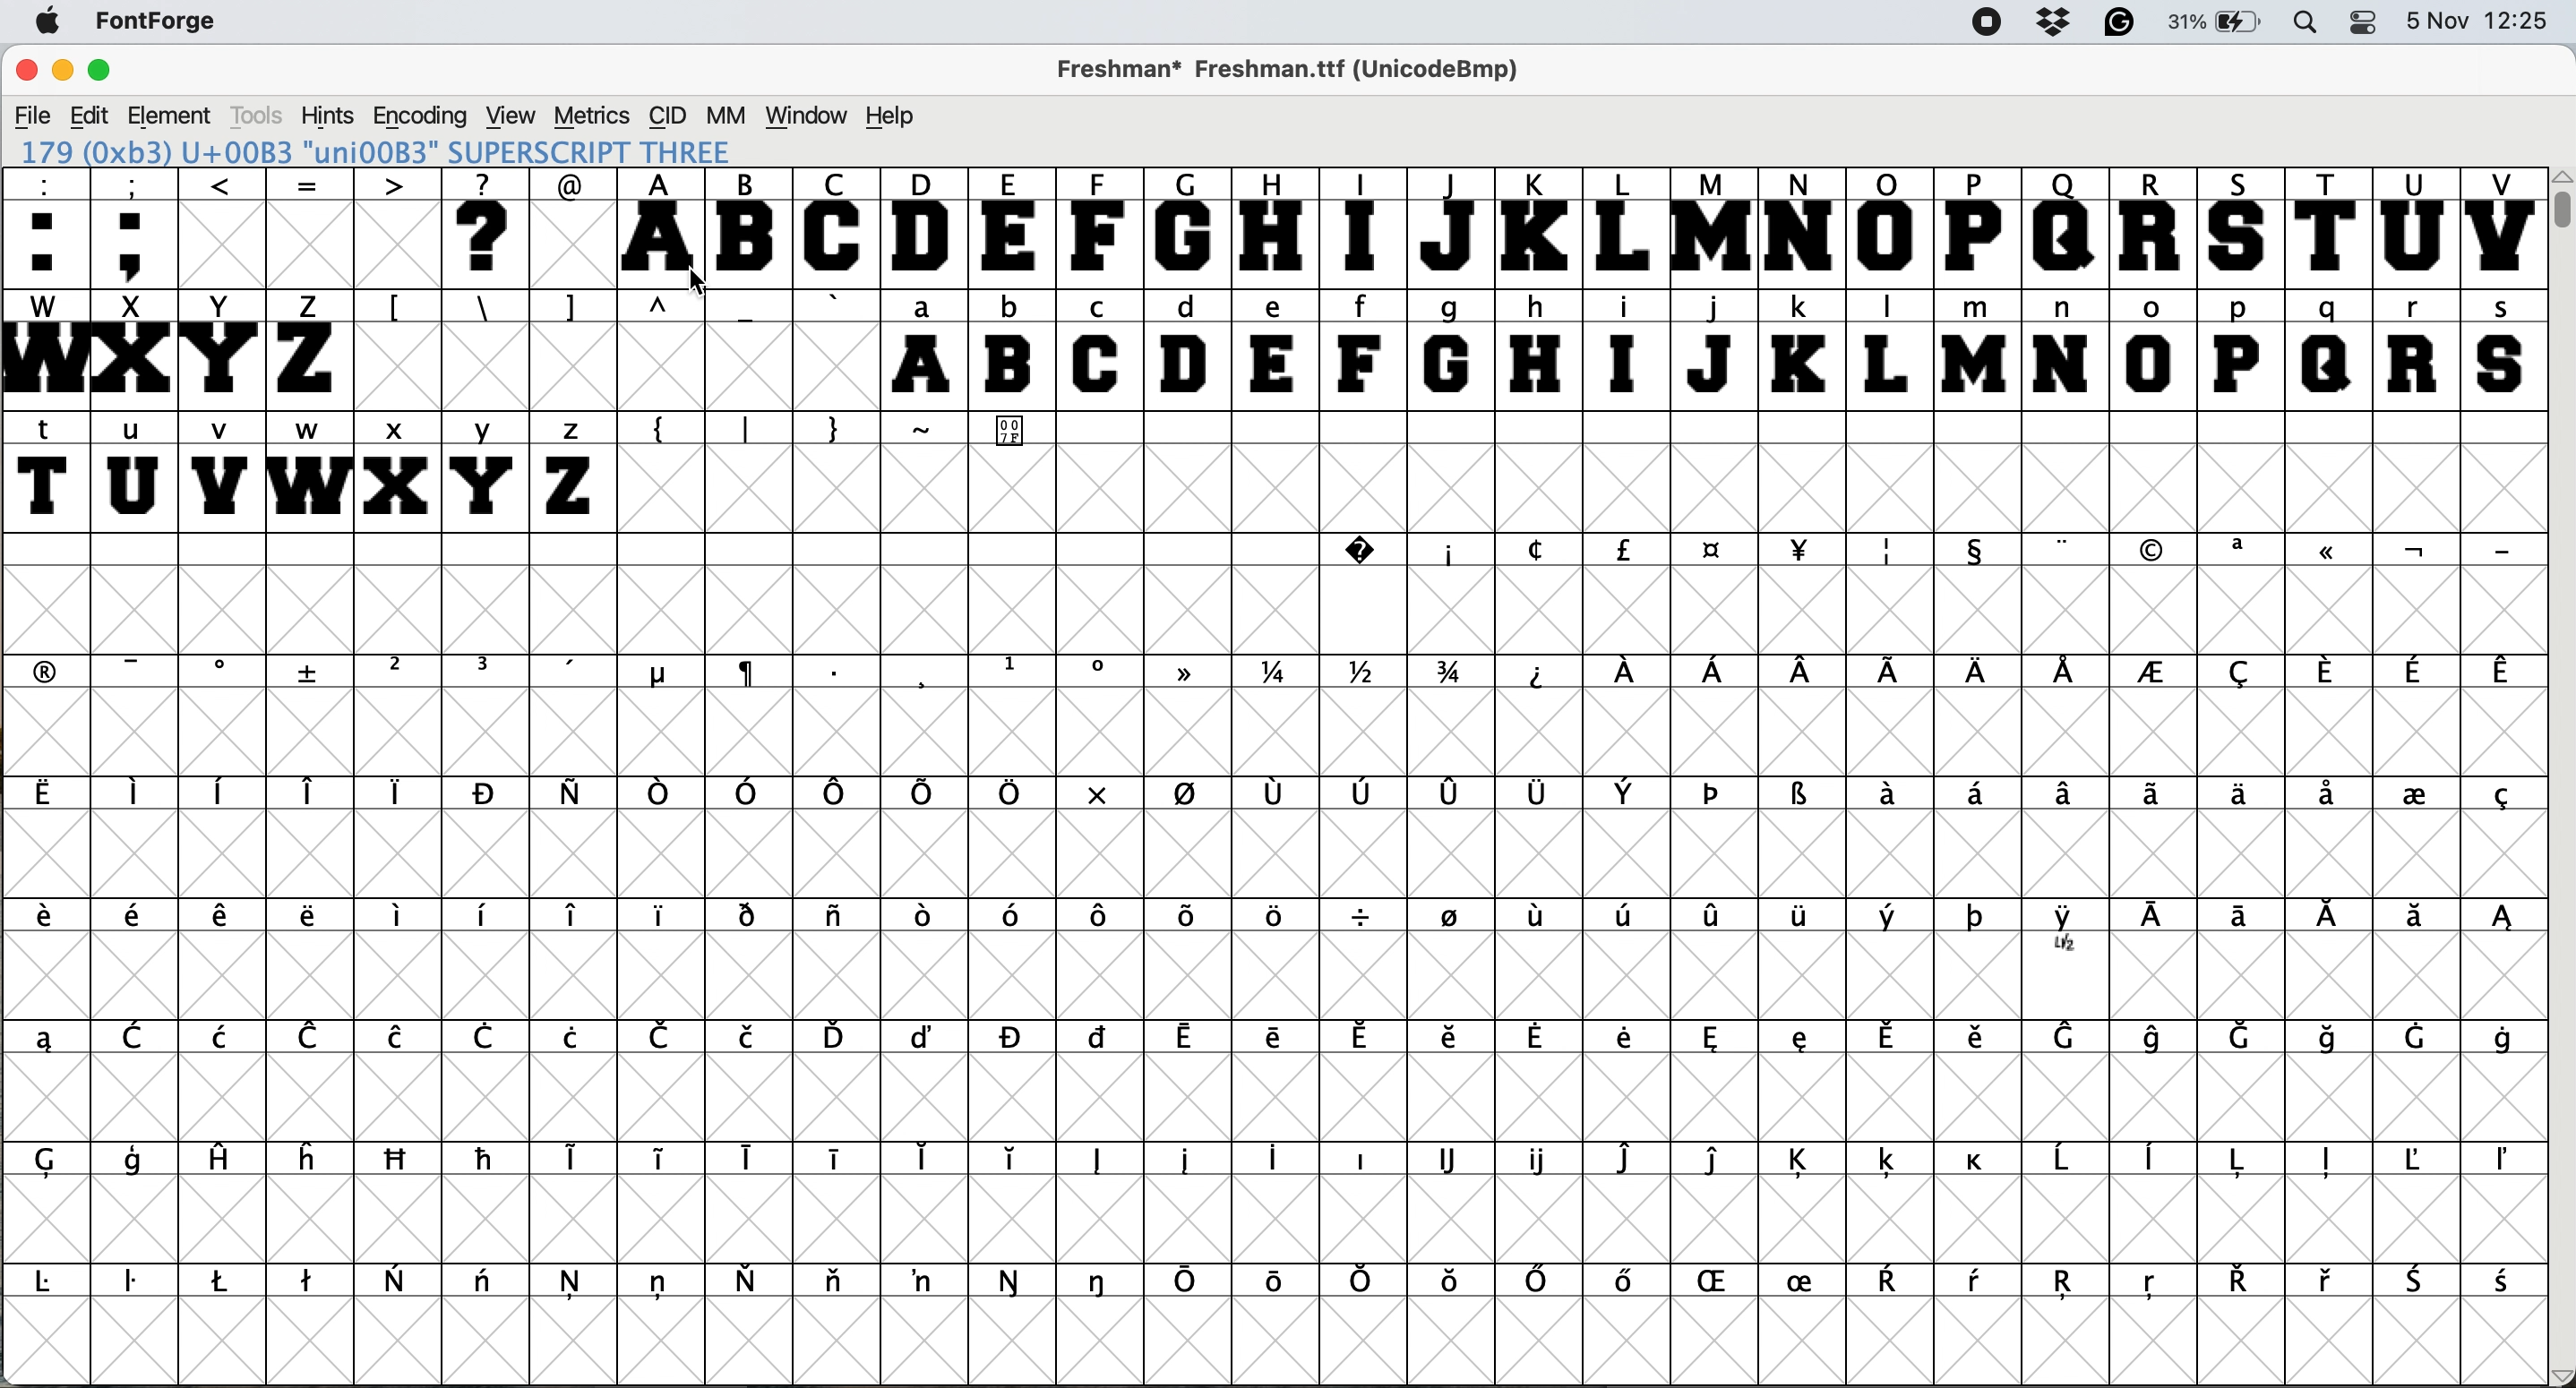 The width and height of the screenshot is (2576, 1388). What do you see at coordinates (1976, 1161) in the screenshot?
I see `symbol` at bounding box center [1976, 1161].